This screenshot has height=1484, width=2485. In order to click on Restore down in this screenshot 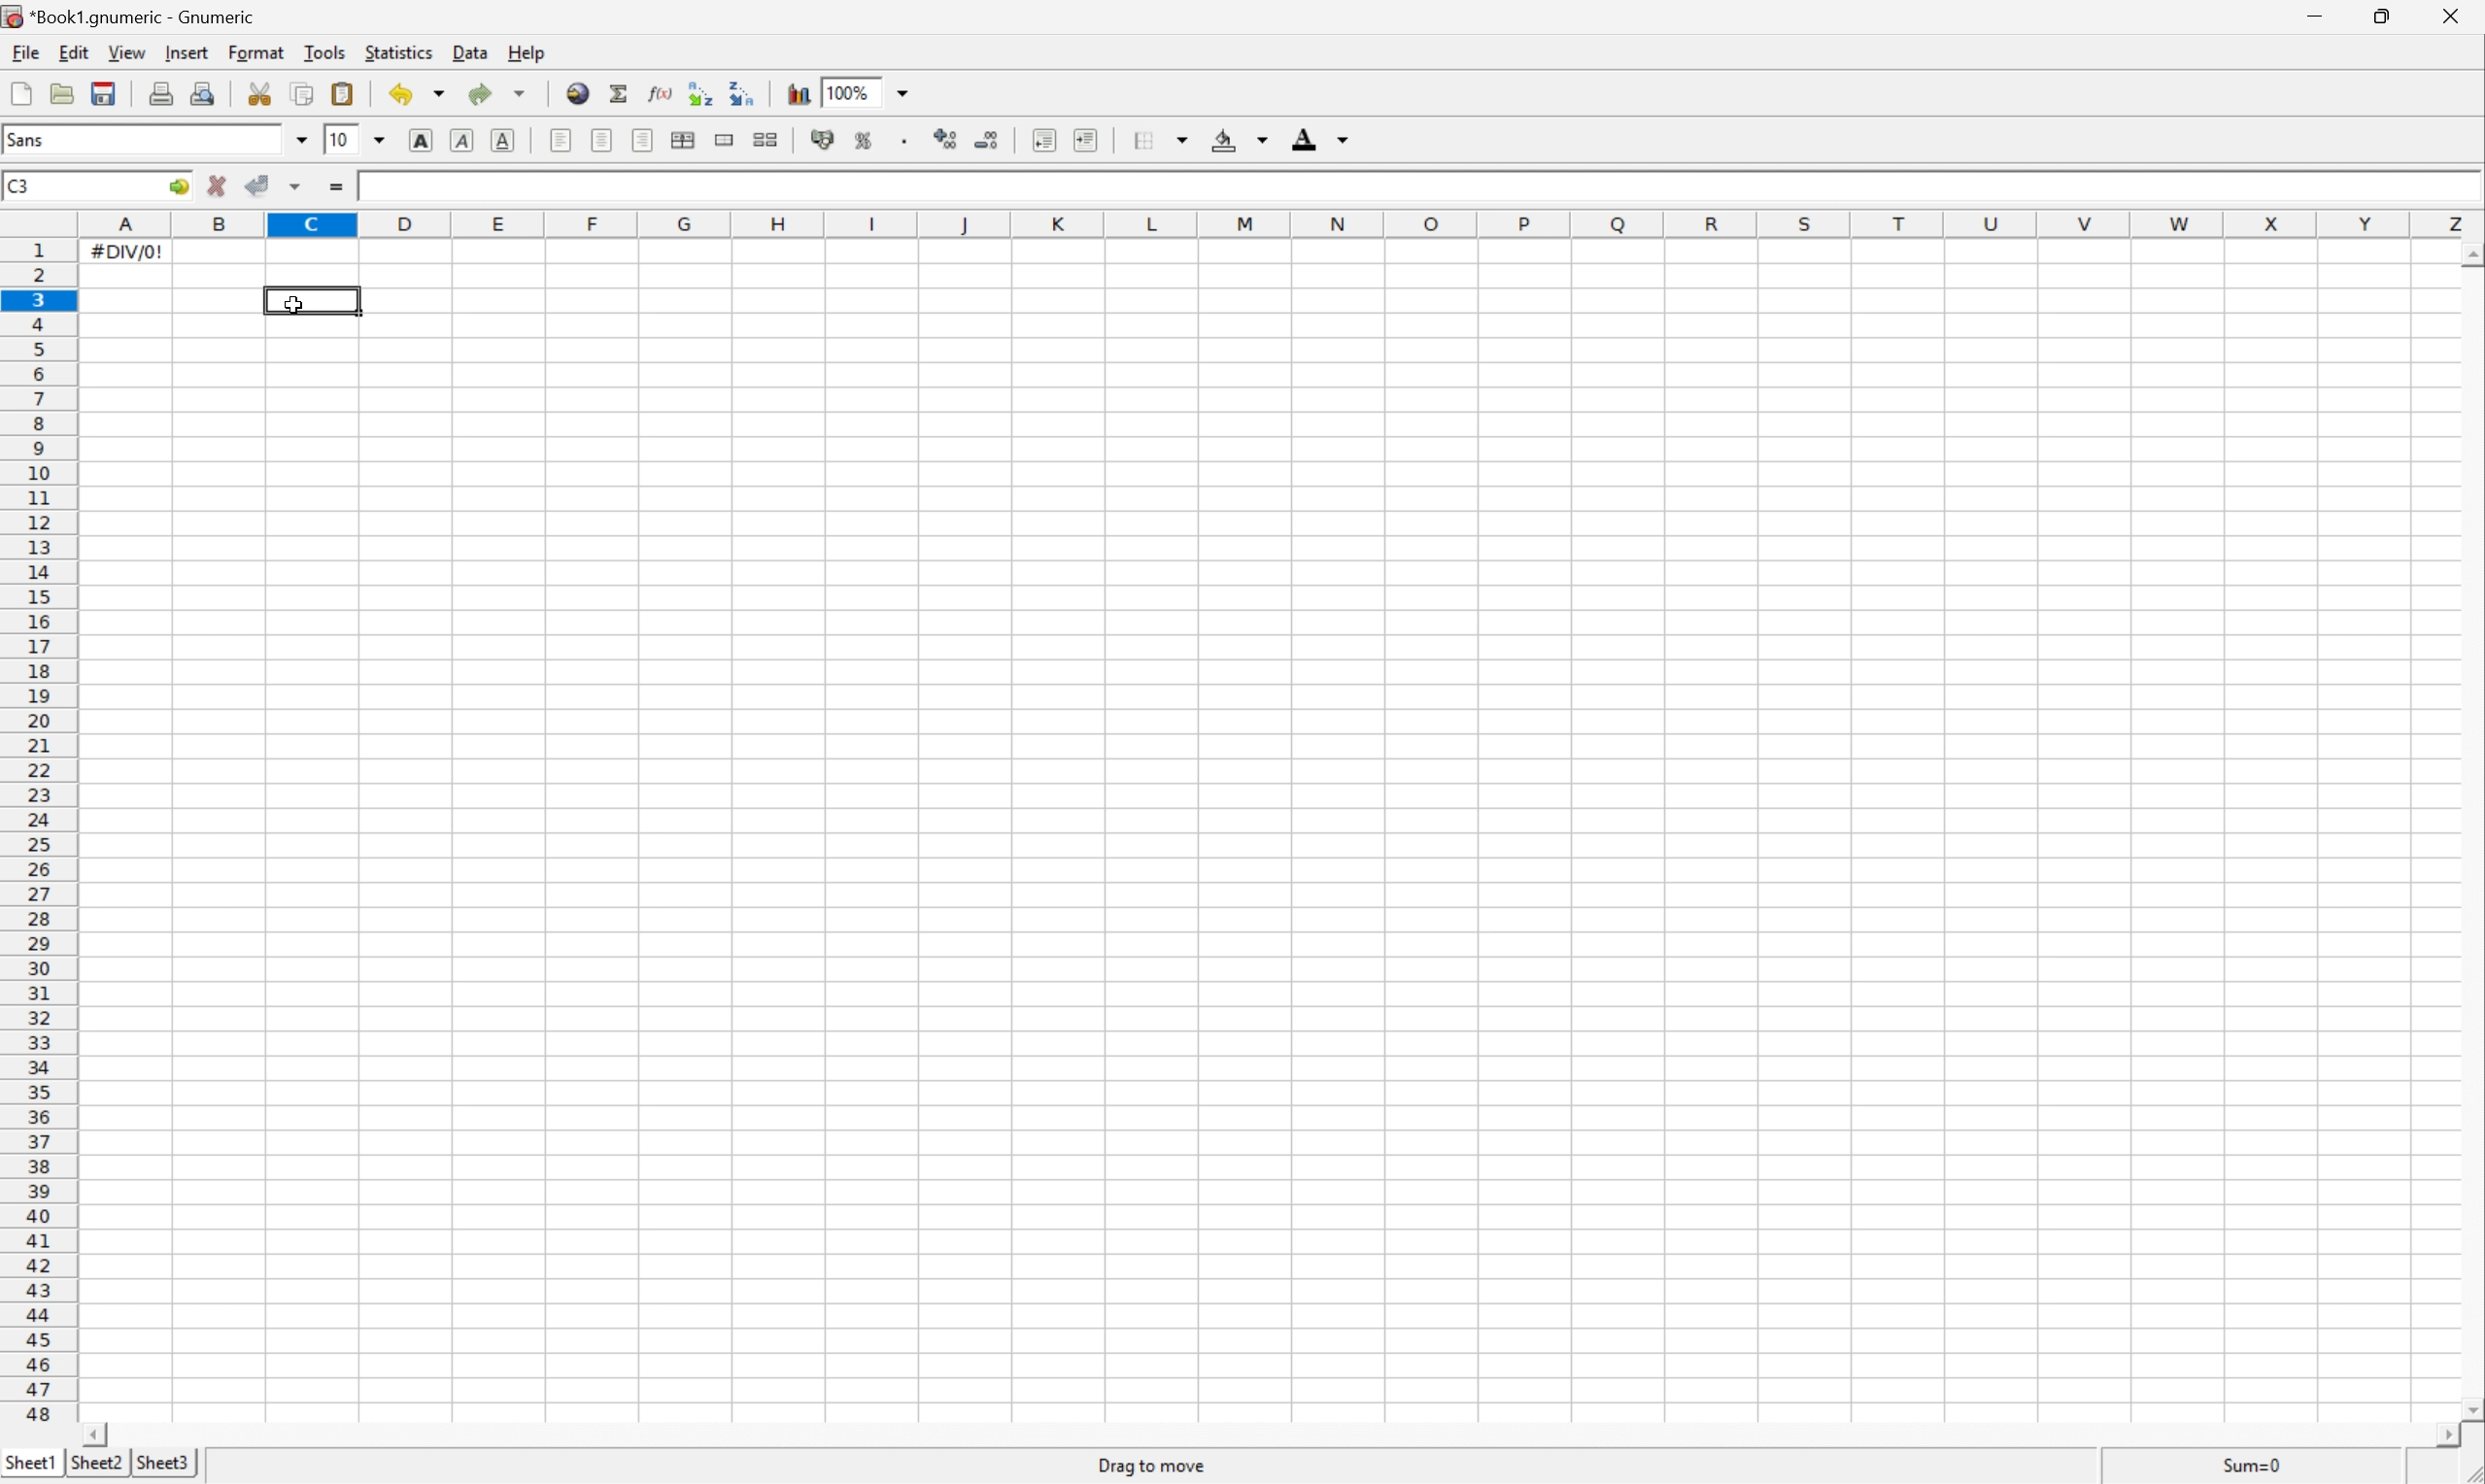, I will do `click(2384, 14)`.